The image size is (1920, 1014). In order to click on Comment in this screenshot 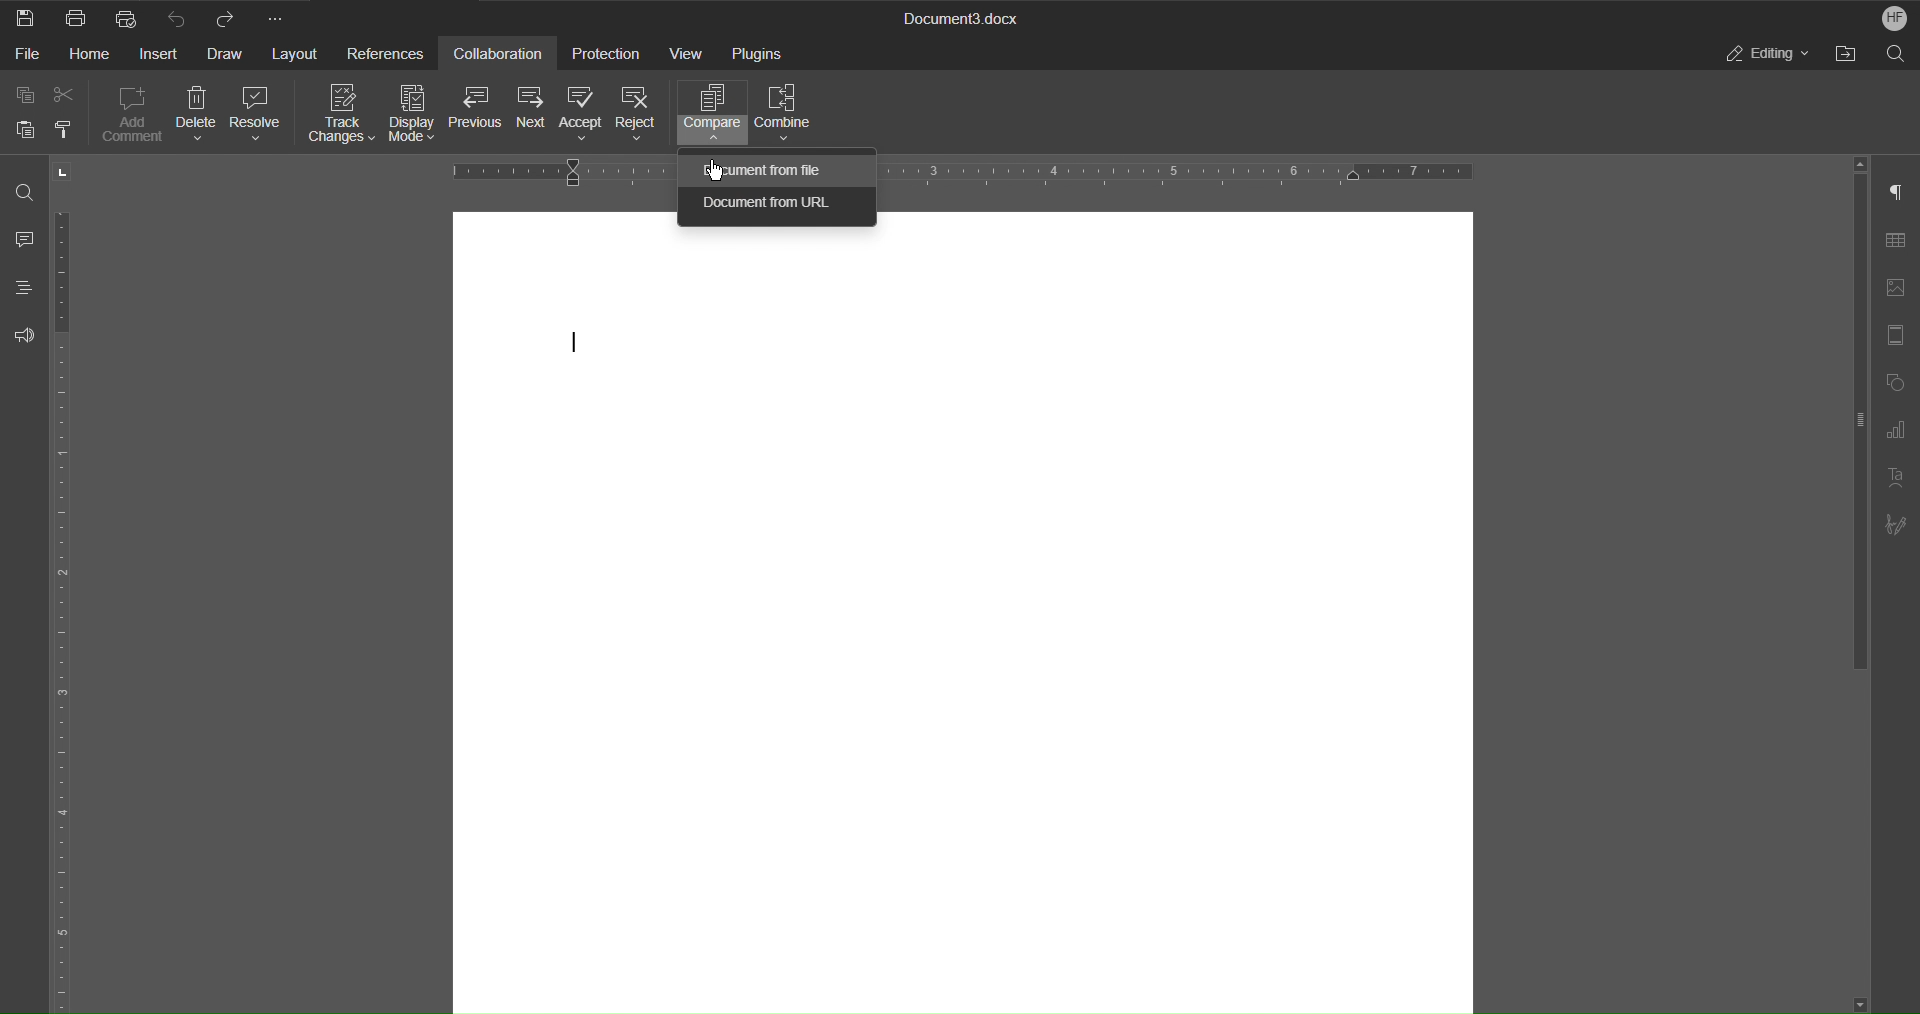, I will do `click(24, 235)`.